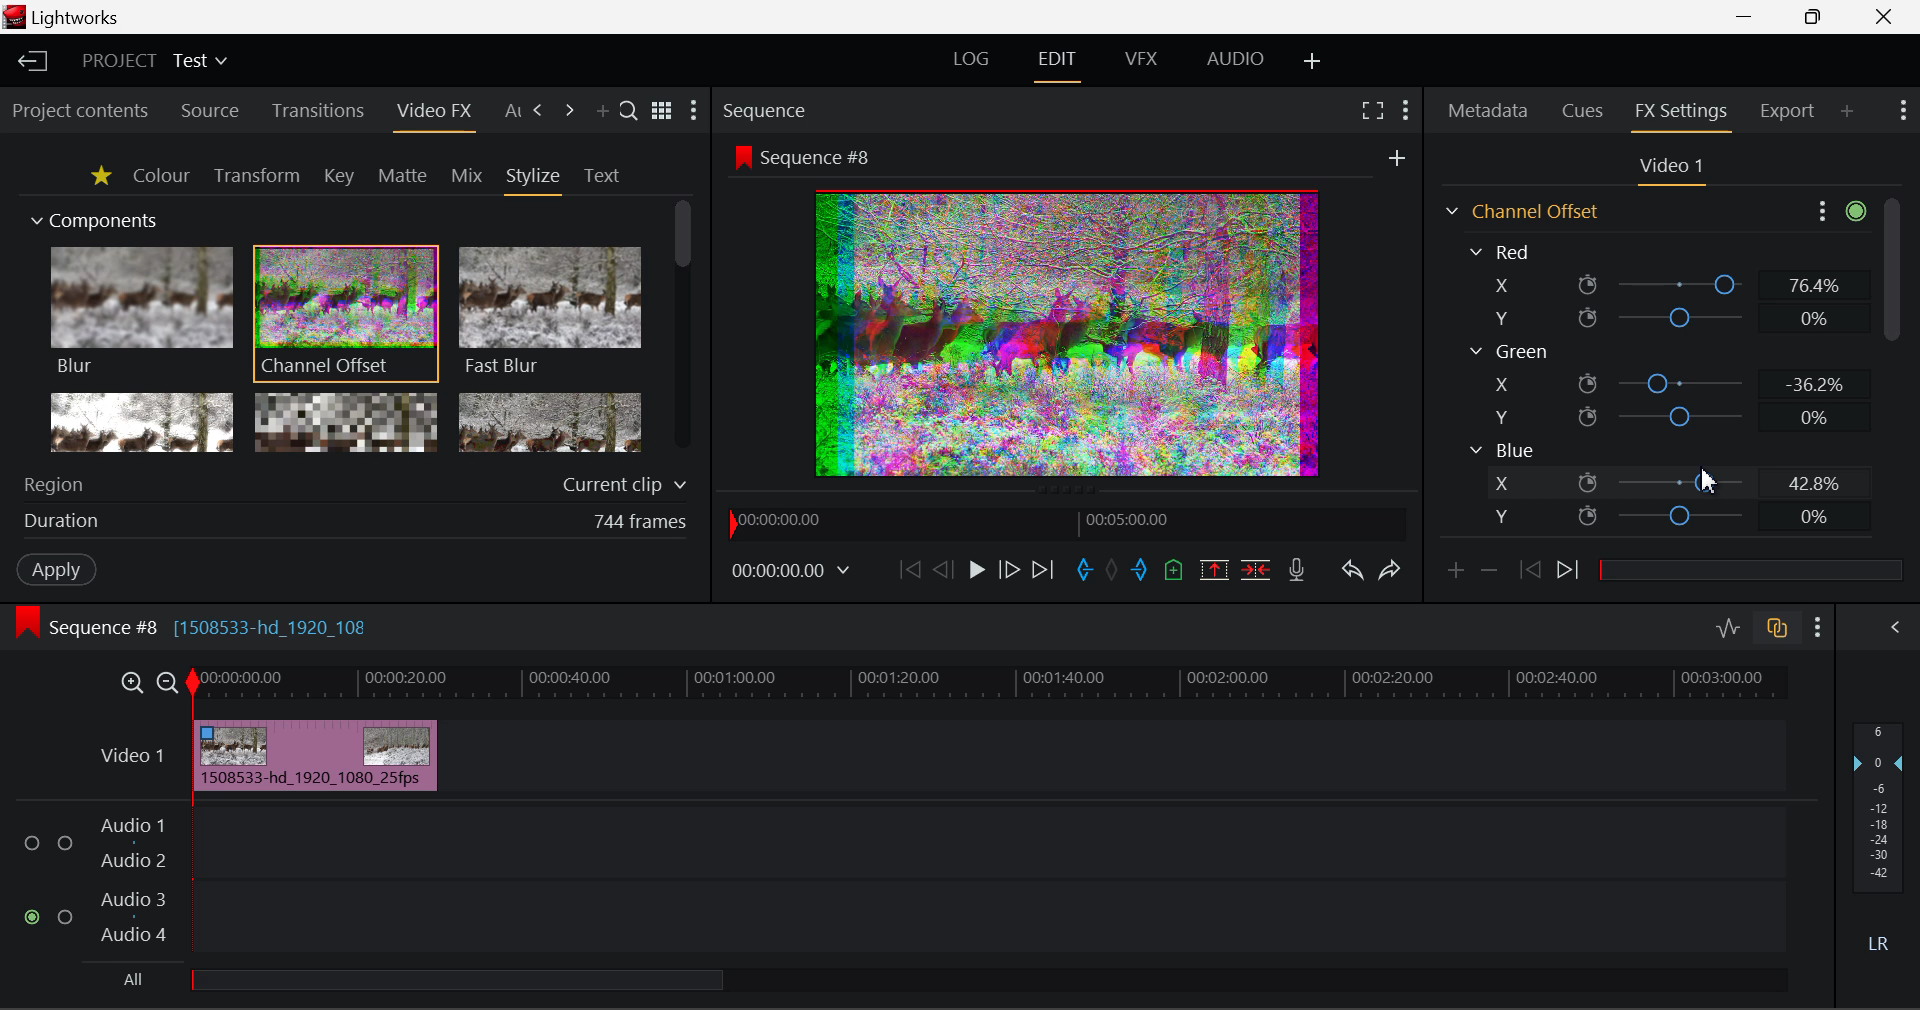 The width and height of the screenshot is (1920, 1010). What do you see at coordinates (1218, 571) in the screenshot?
I see `Remove marked Section` at bounding box center [1218, 571].